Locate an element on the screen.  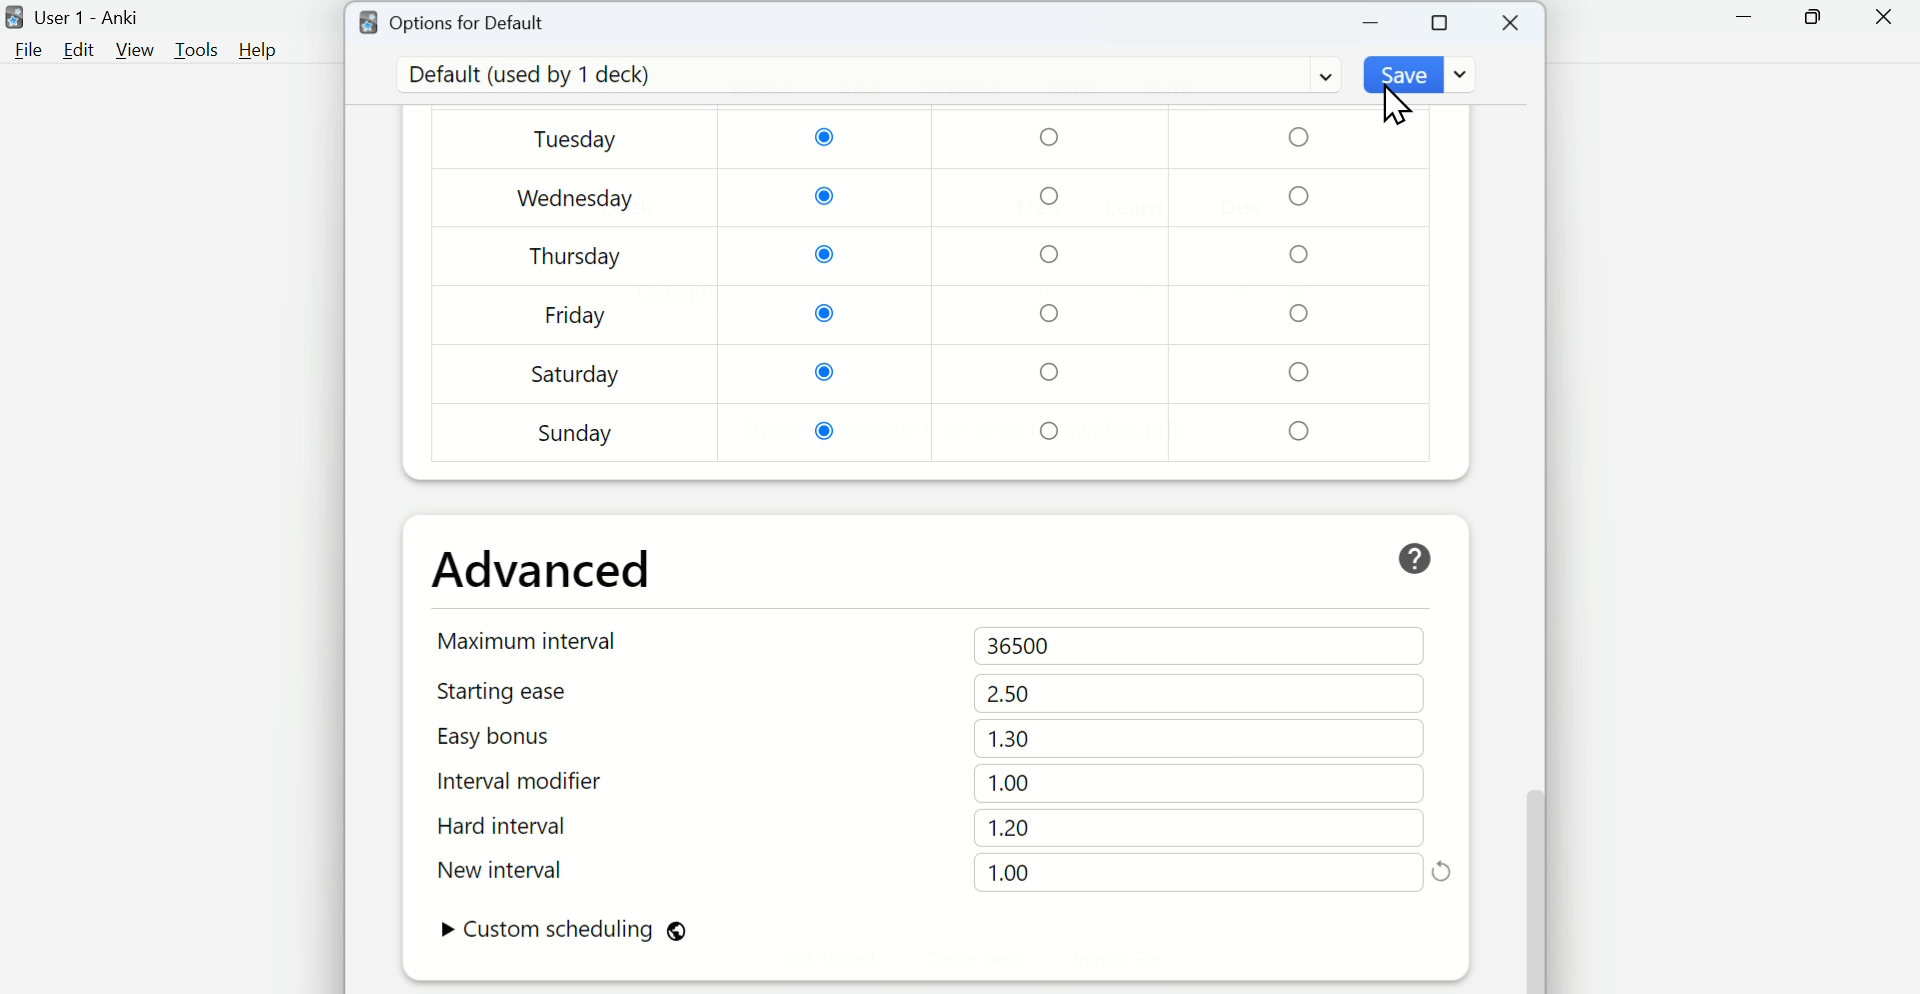
Custom scheduling is located at coordinates (563, 932).